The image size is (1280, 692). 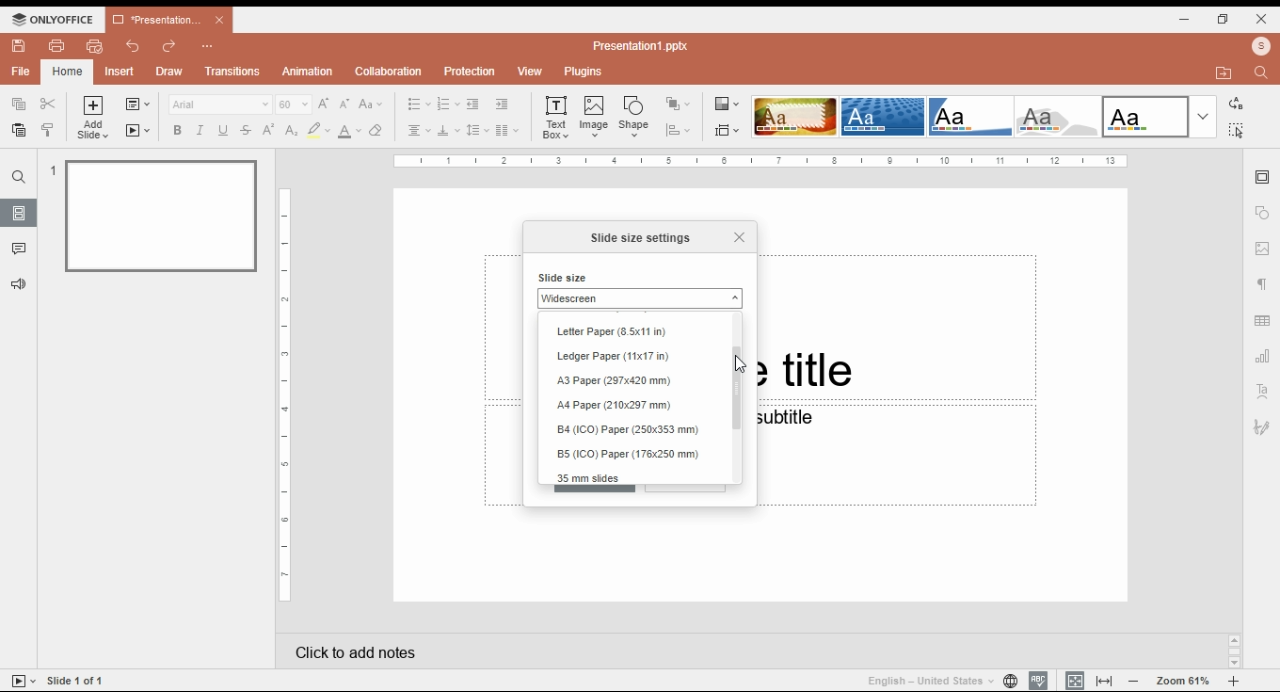 What do you see at coordinates (154, 214) in the screenshot?
I see `slide 1` at bounding box center [154, 214].